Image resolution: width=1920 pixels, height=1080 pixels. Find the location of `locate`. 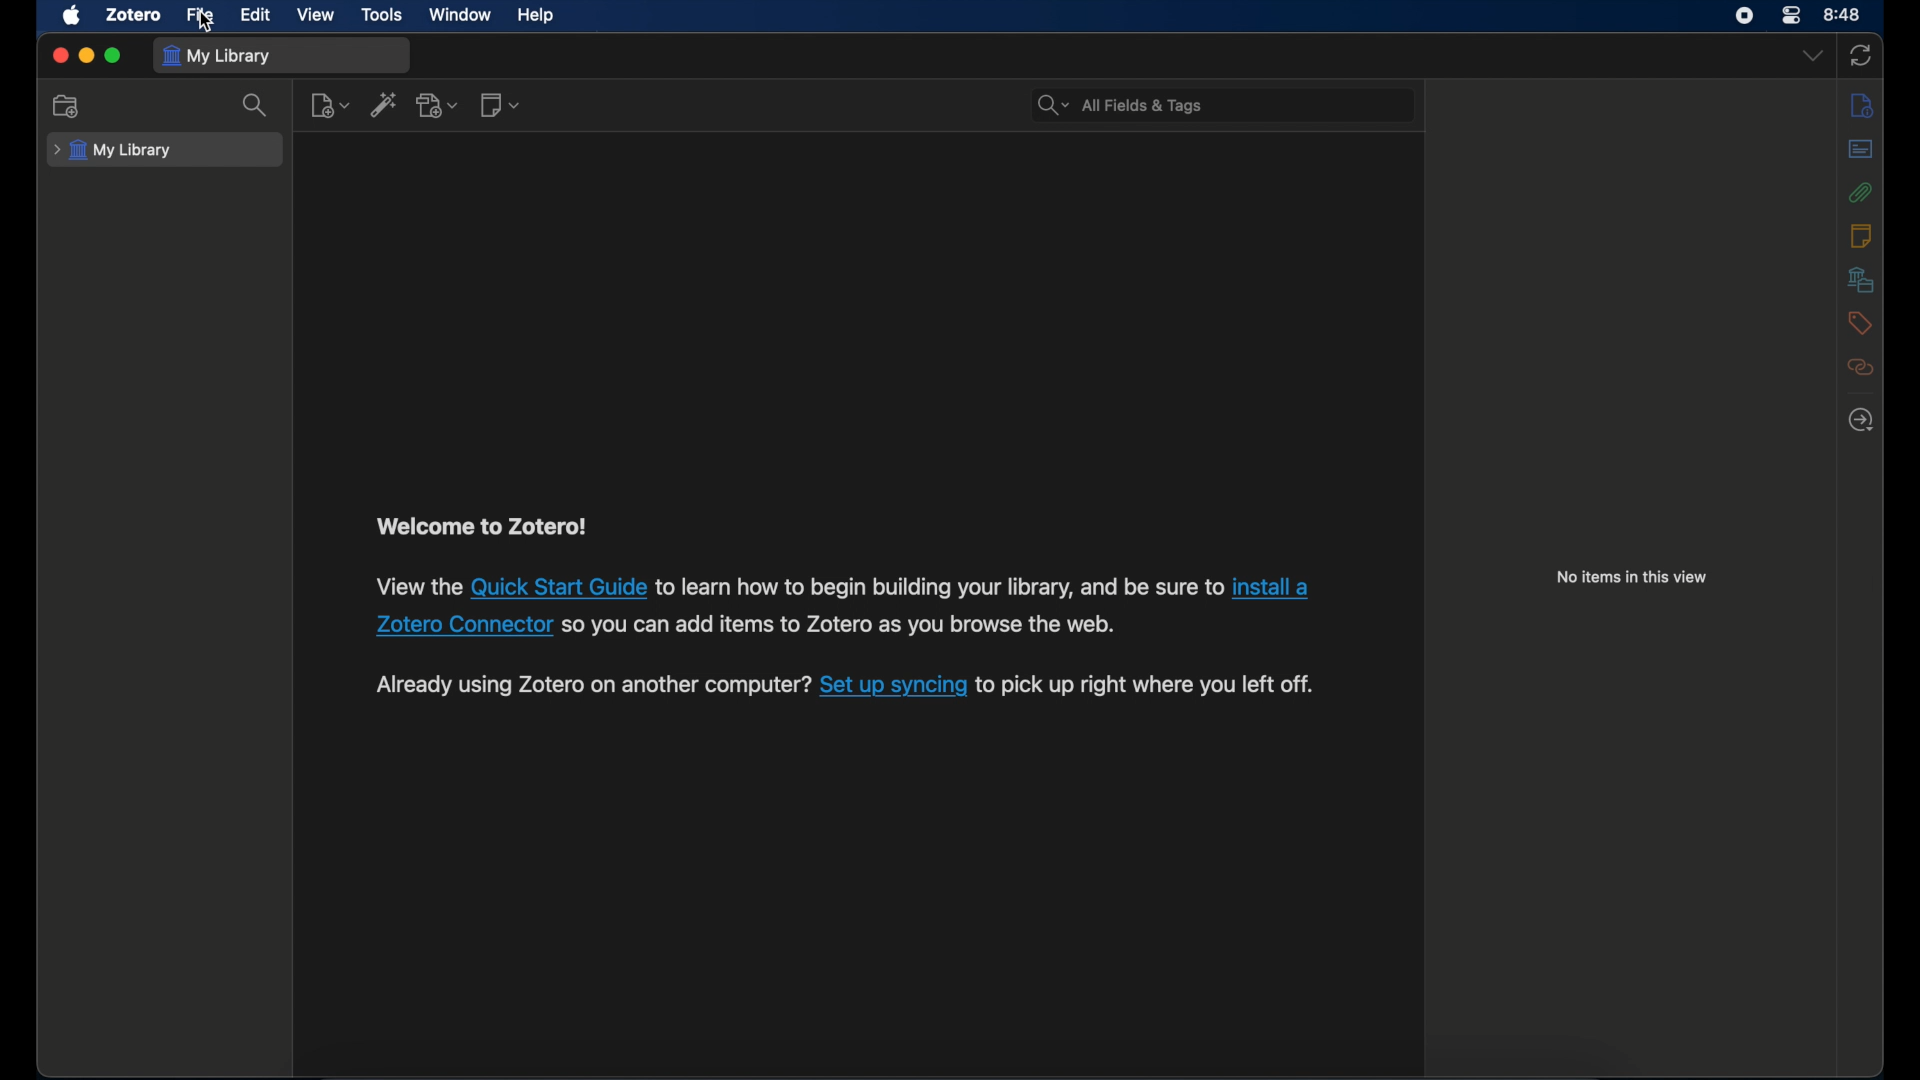

locate is located at coordinates (1864, 421).